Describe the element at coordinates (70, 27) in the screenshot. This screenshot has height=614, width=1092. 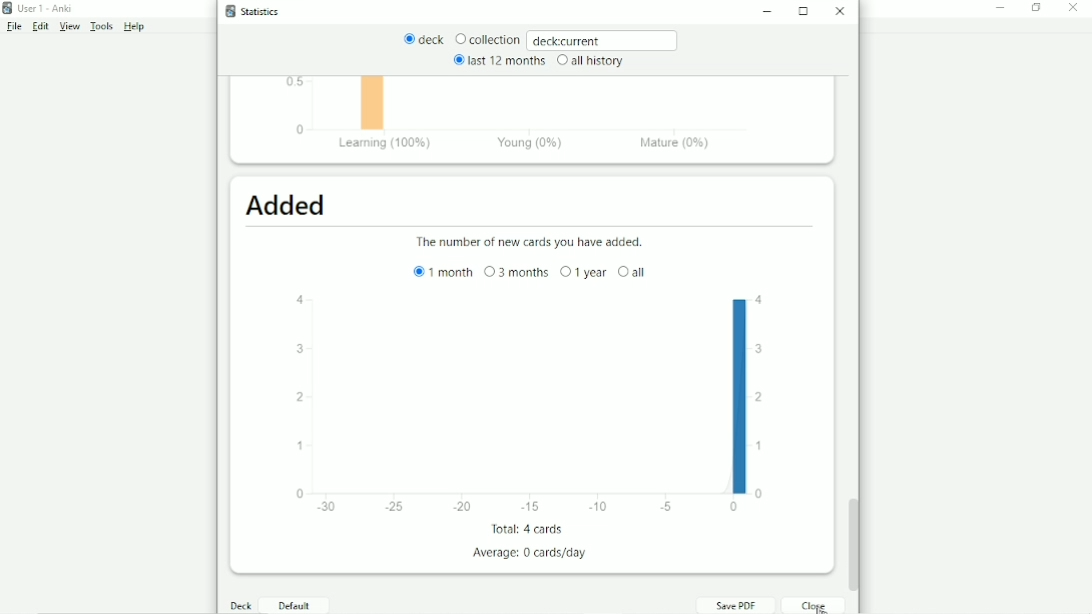
I see `View` at that location.